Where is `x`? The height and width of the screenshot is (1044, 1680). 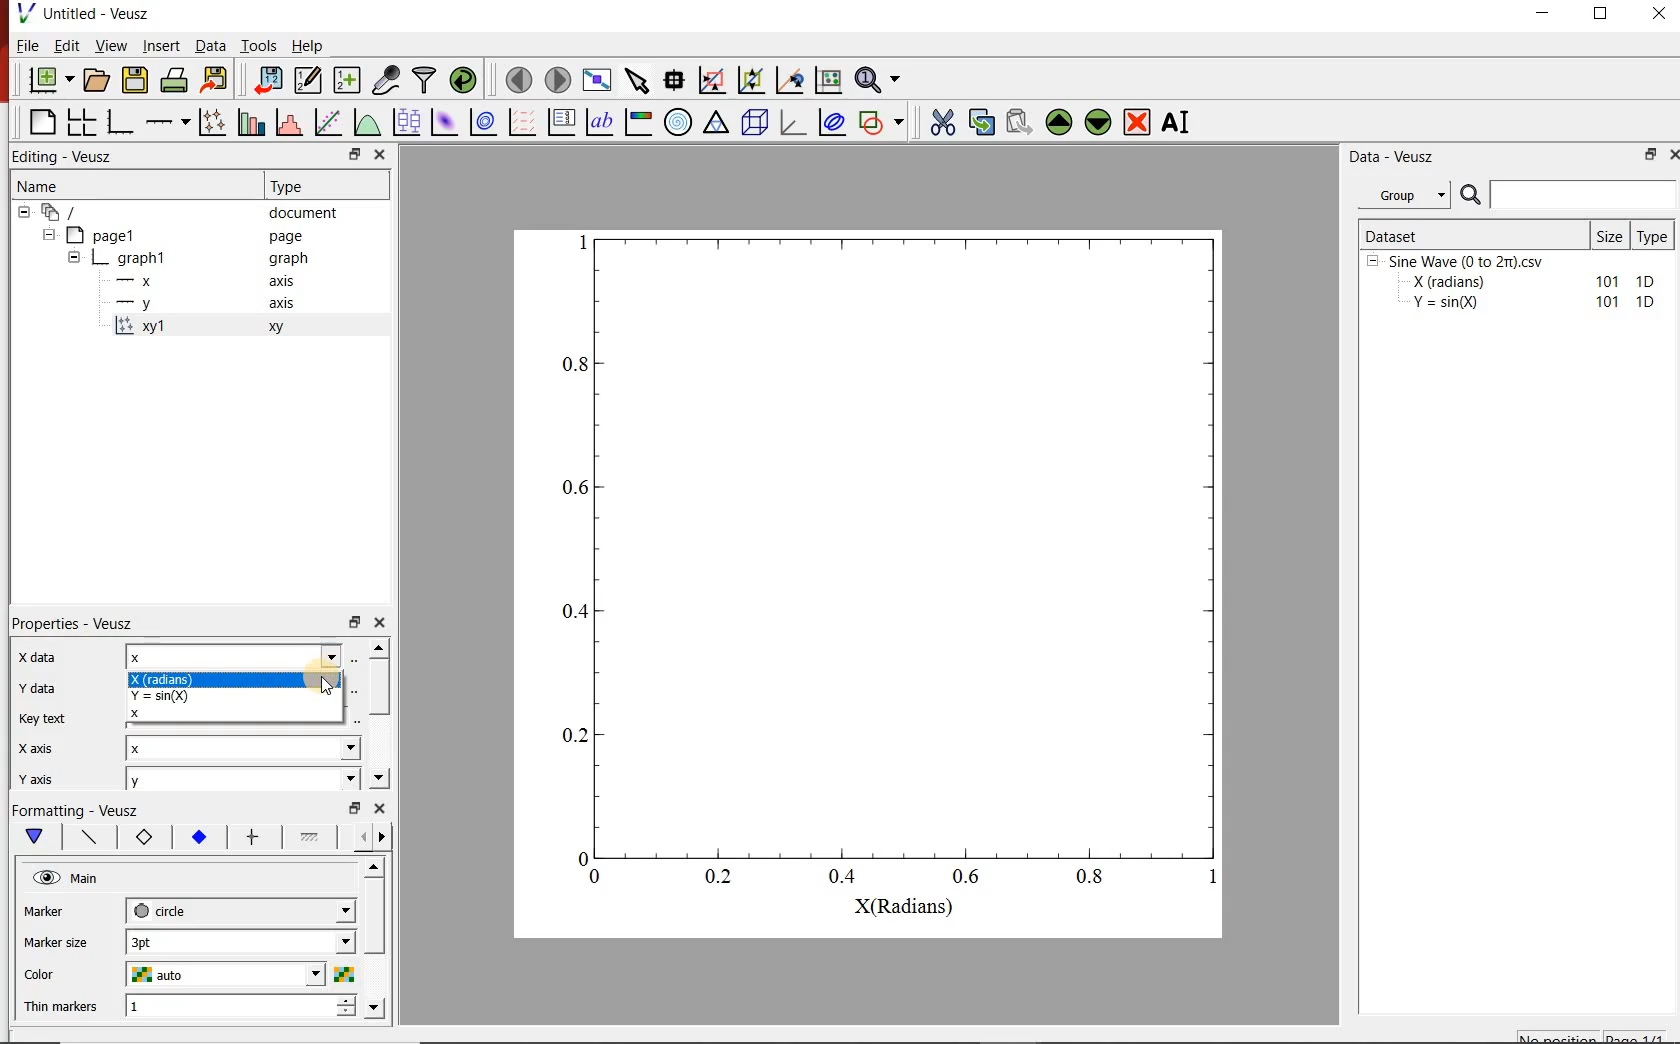 x is located at coordinates (246, 750).